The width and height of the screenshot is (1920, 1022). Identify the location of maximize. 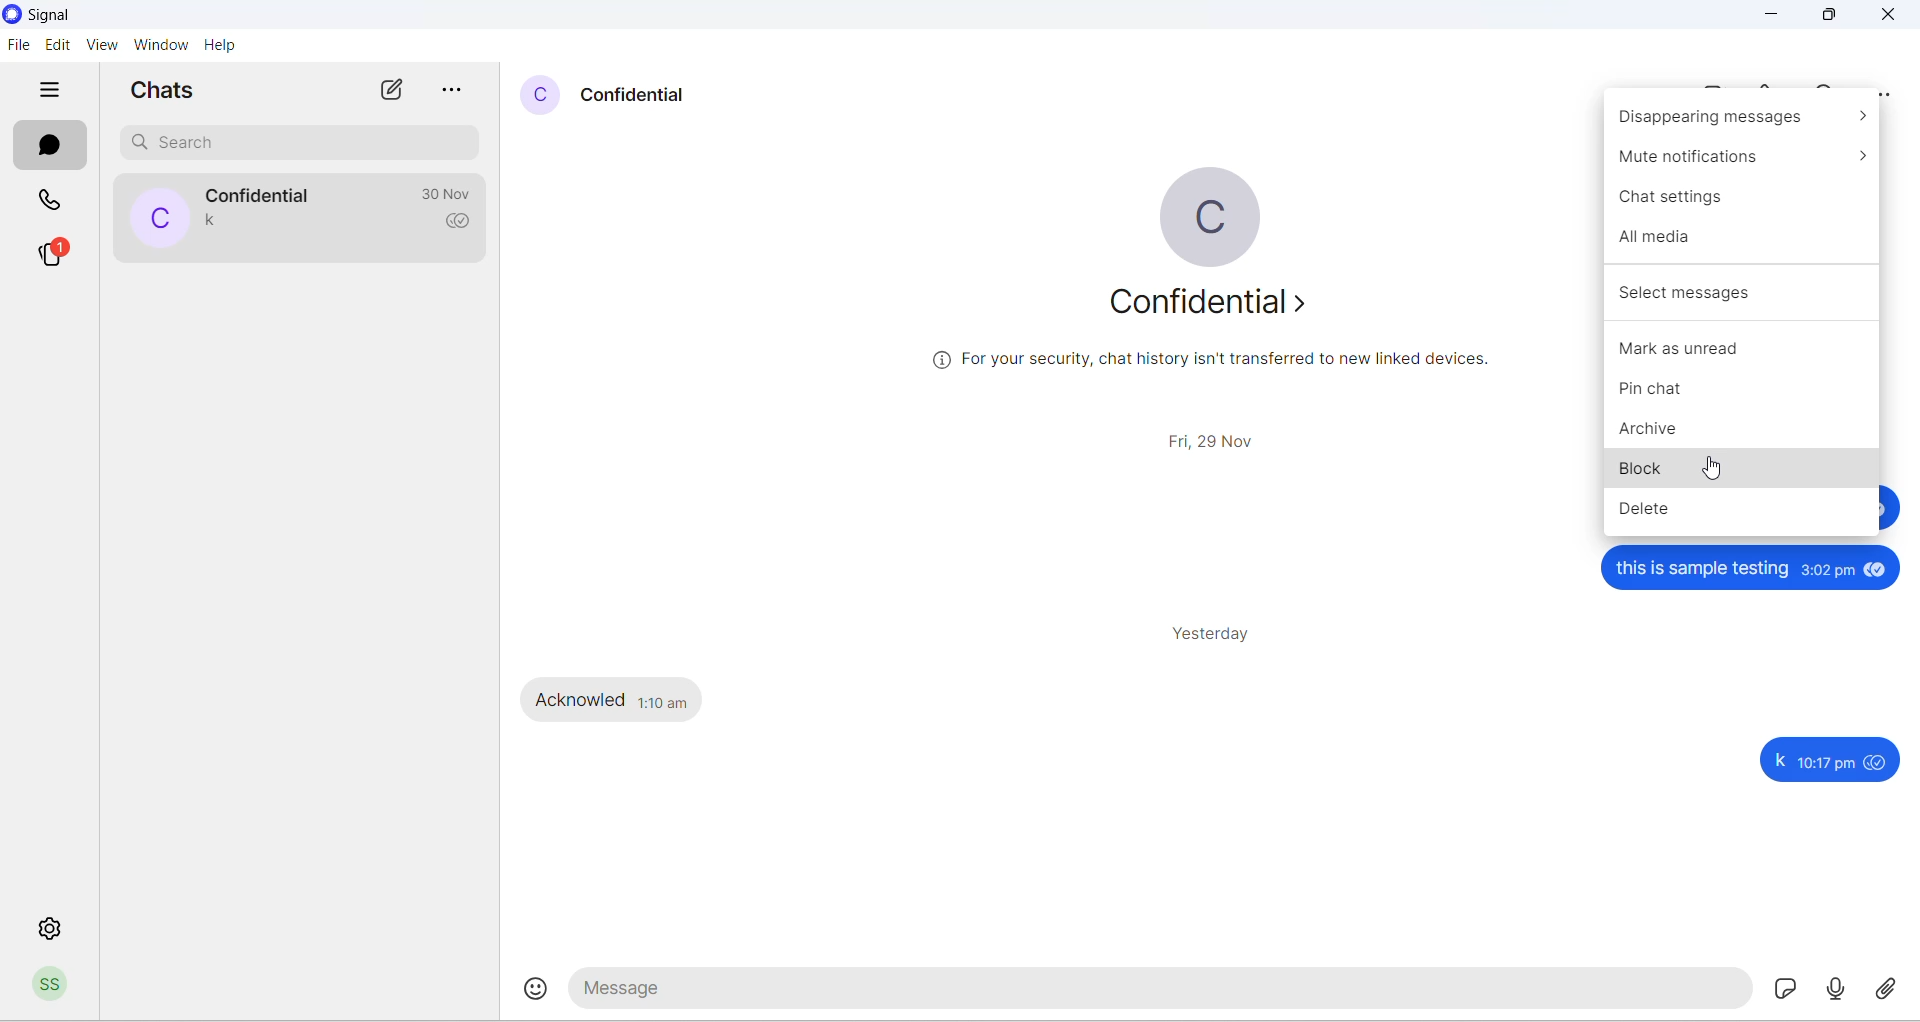
(1829, 18).